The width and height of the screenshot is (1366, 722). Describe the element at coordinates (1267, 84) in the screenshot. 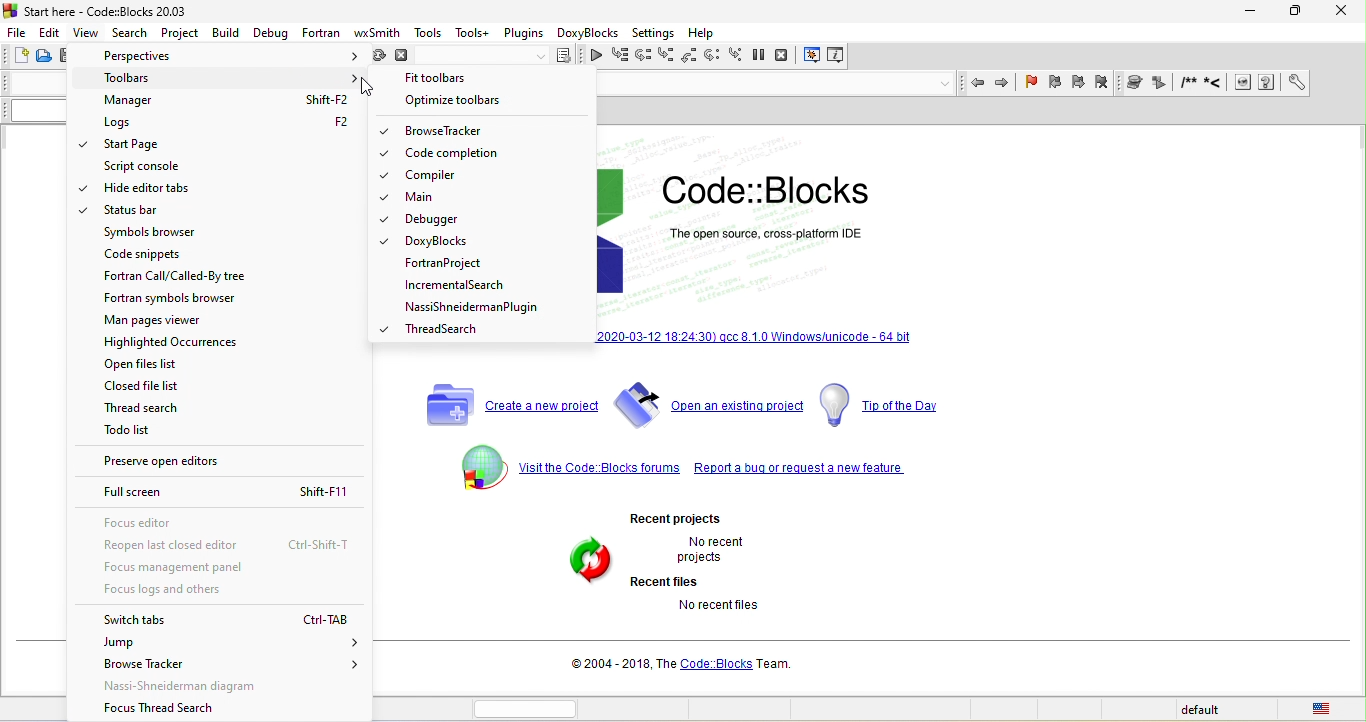

I see `run chm` at that location.